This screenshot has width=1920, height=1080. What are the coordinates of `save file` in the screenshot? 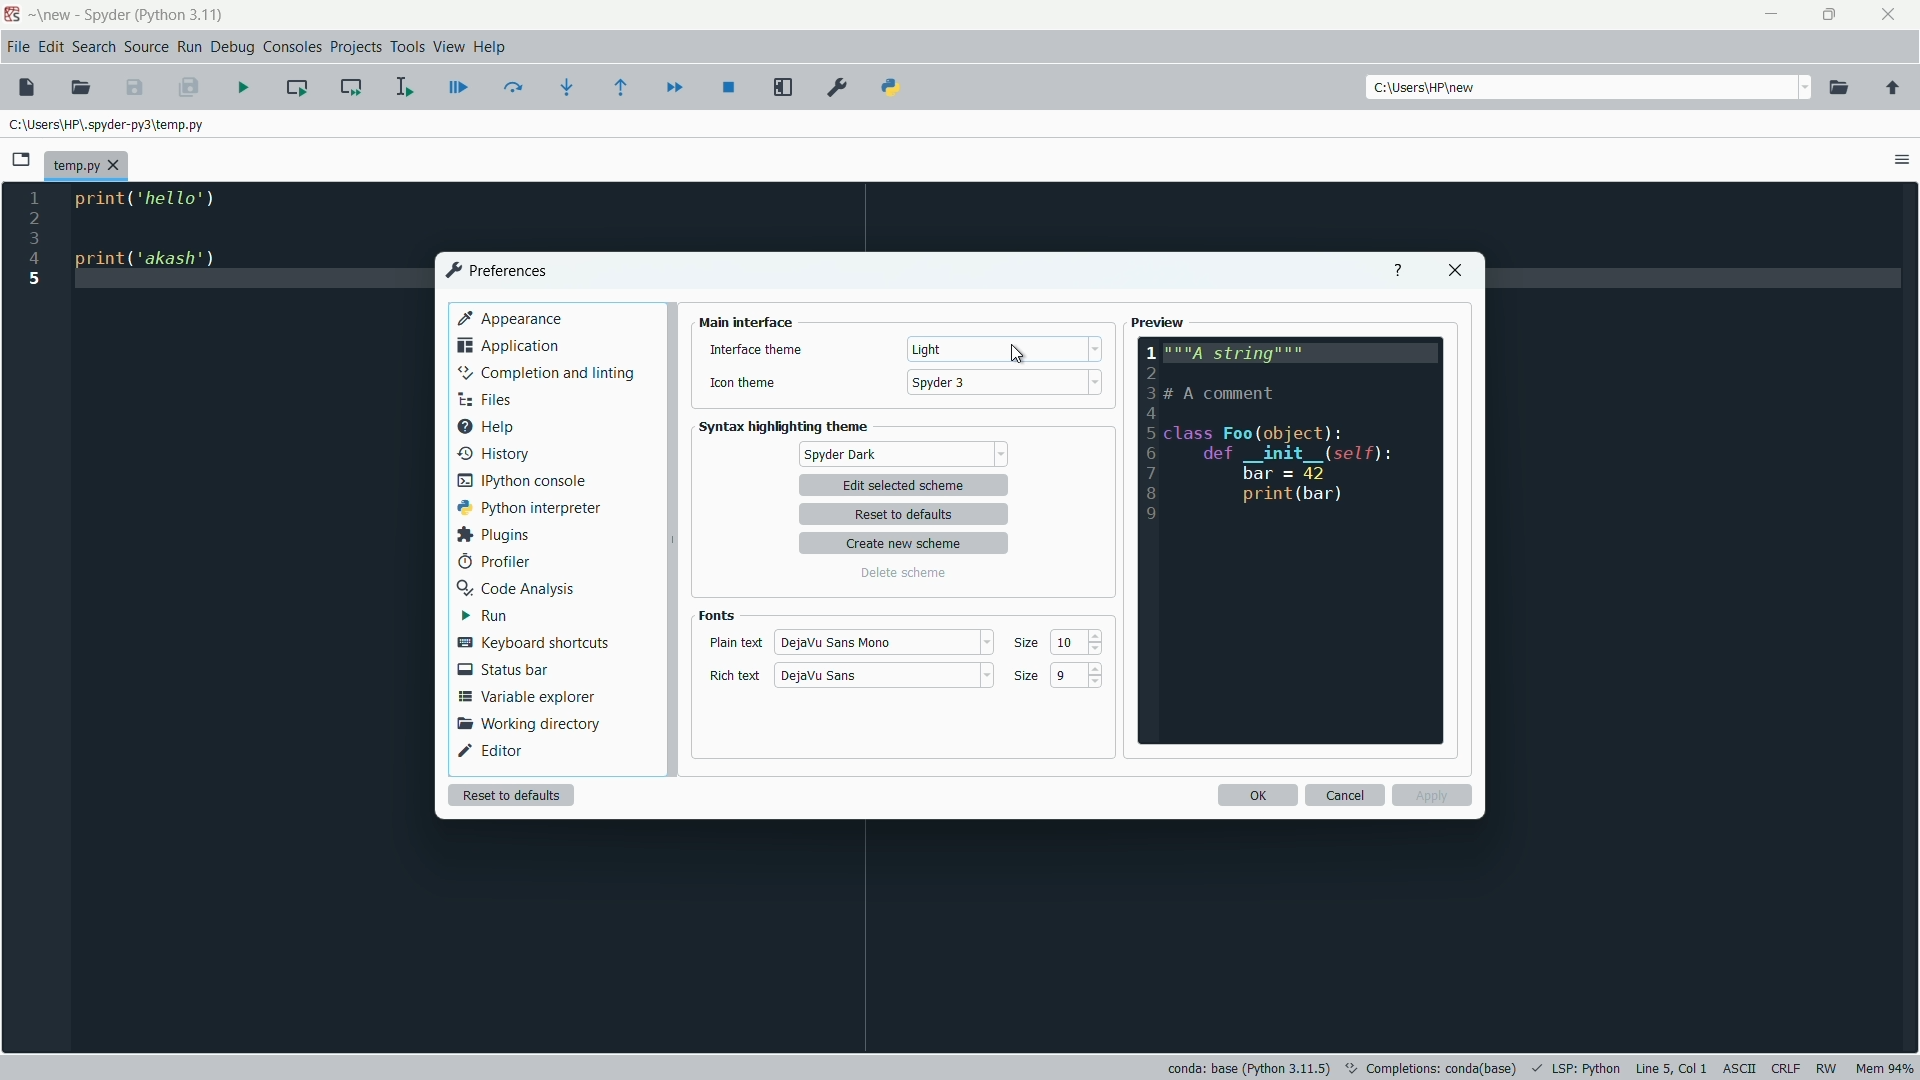 It's located at (136, 88).